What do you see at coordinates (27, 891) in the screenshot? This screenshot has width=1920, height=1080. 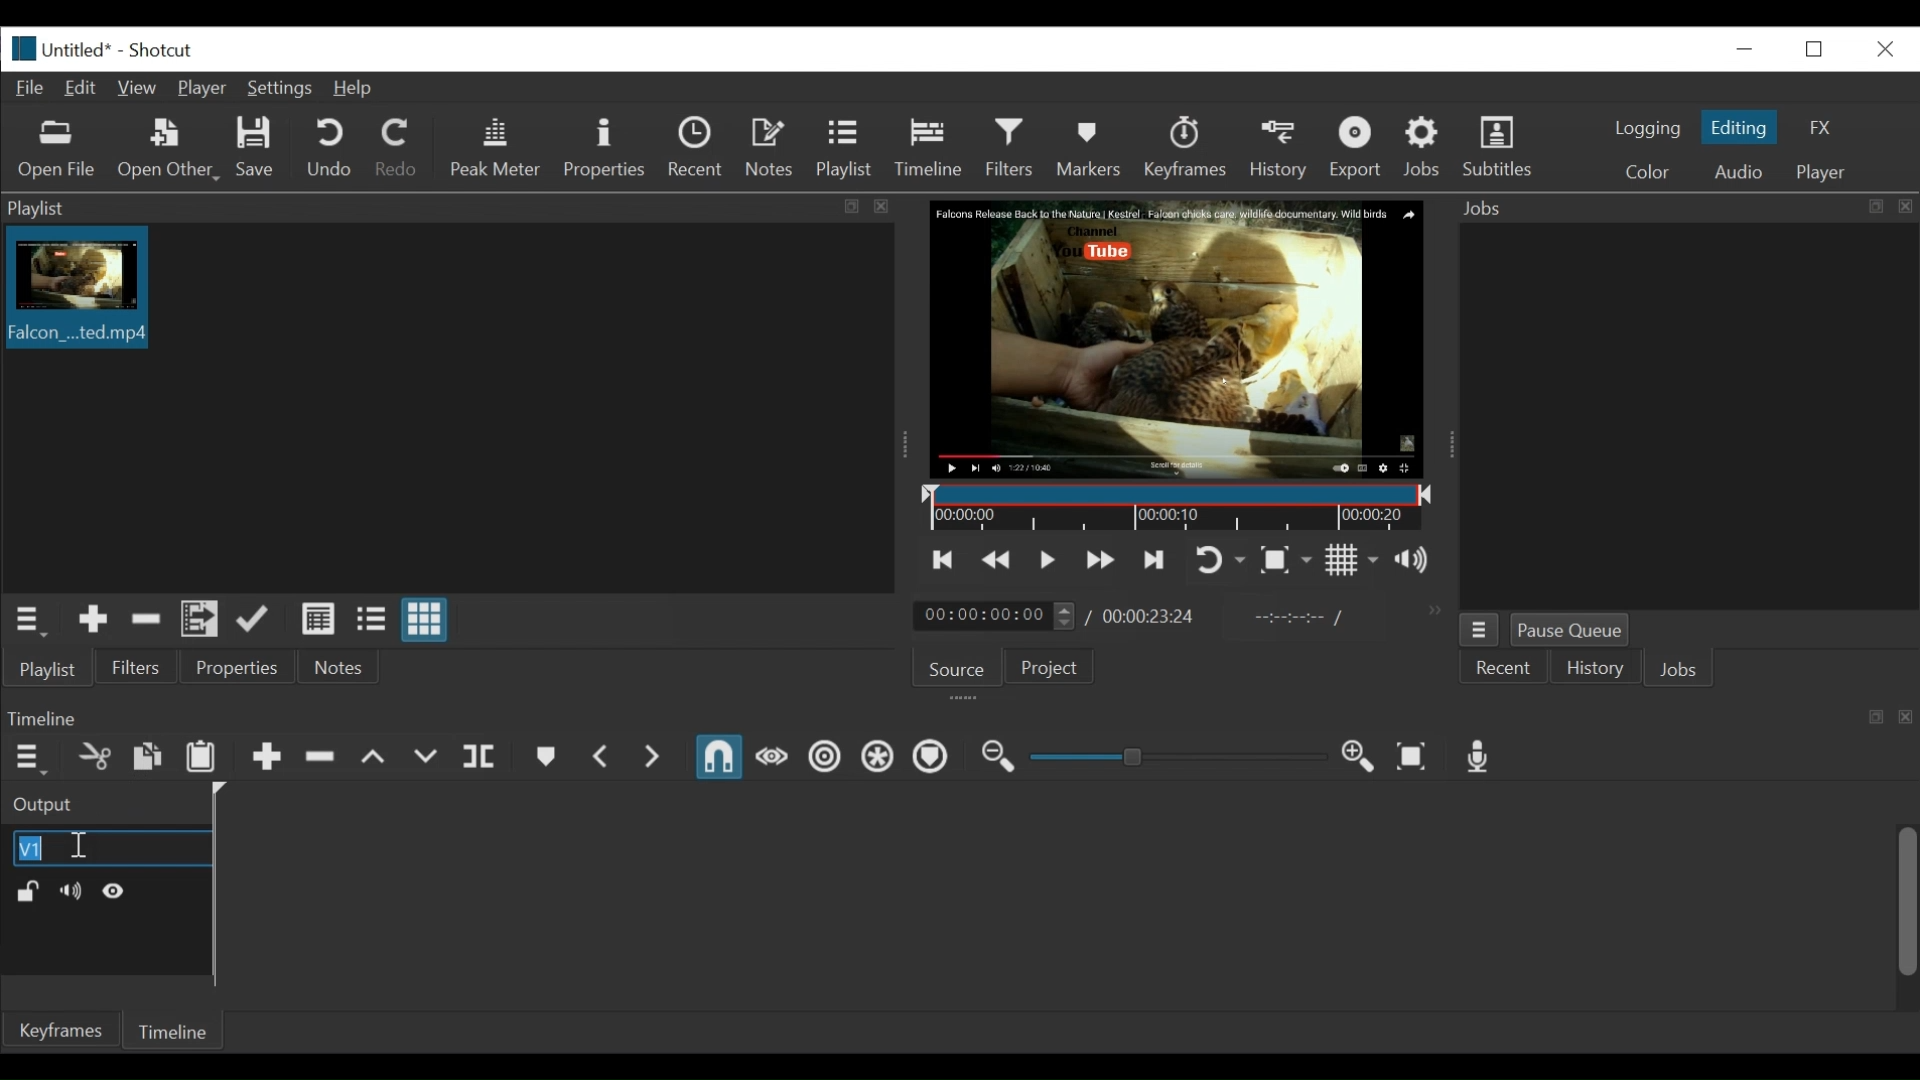 I see `(un)lock track` at bounding box center [27, 891].